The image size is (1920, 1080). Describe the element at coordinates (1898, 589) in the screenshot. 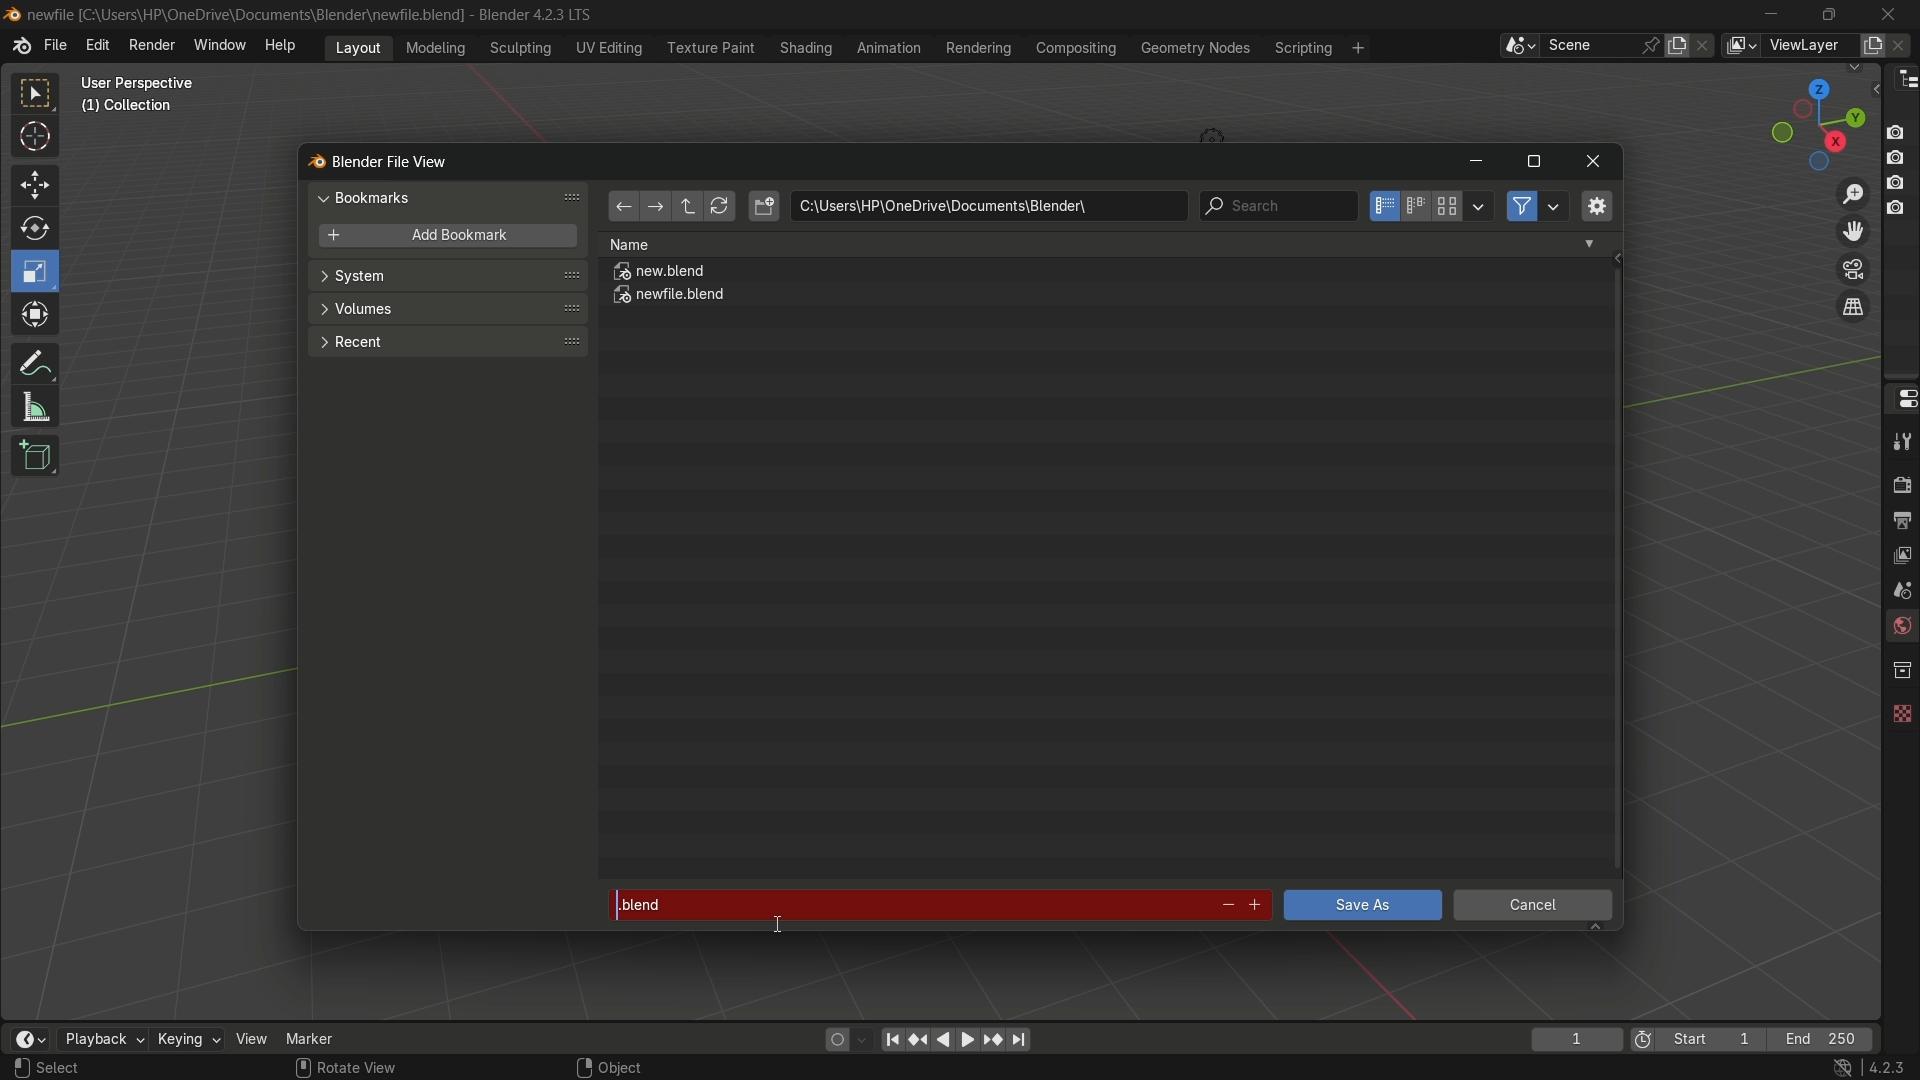

I see `scene` at that location.